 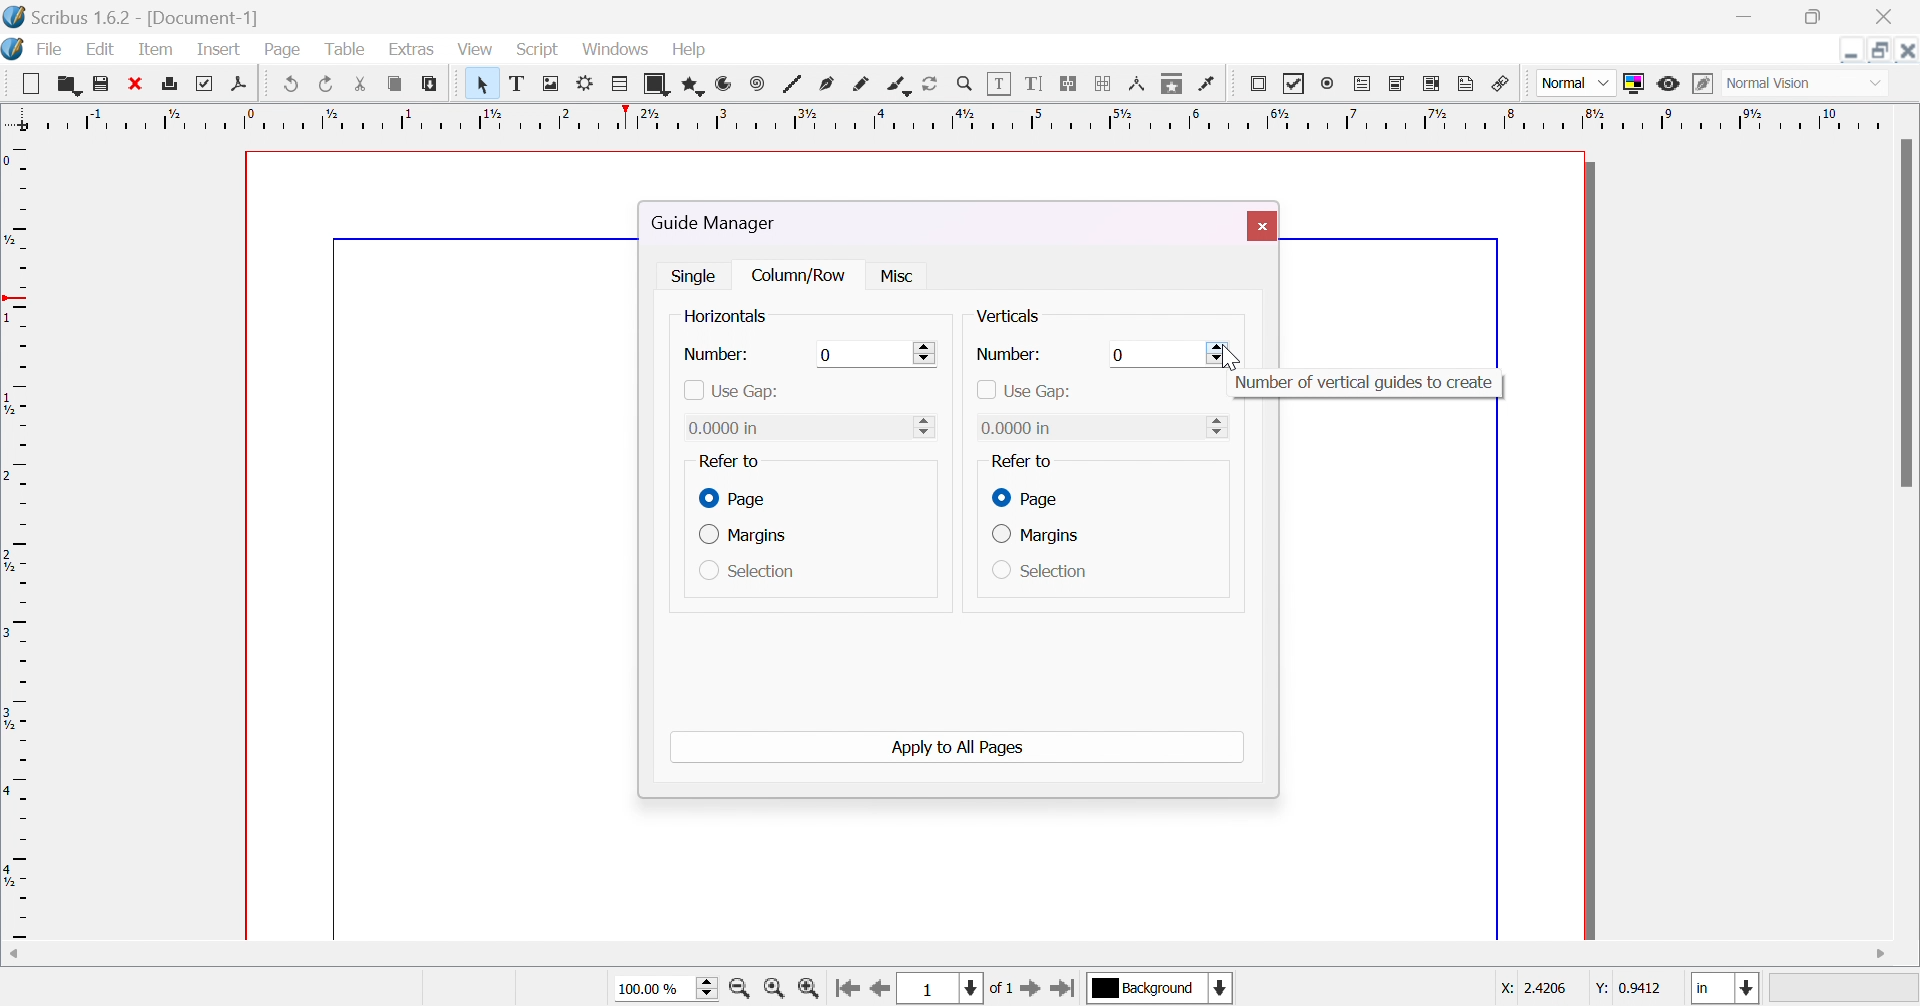 I want to click on text annotation, so click(x=1470, y=85).